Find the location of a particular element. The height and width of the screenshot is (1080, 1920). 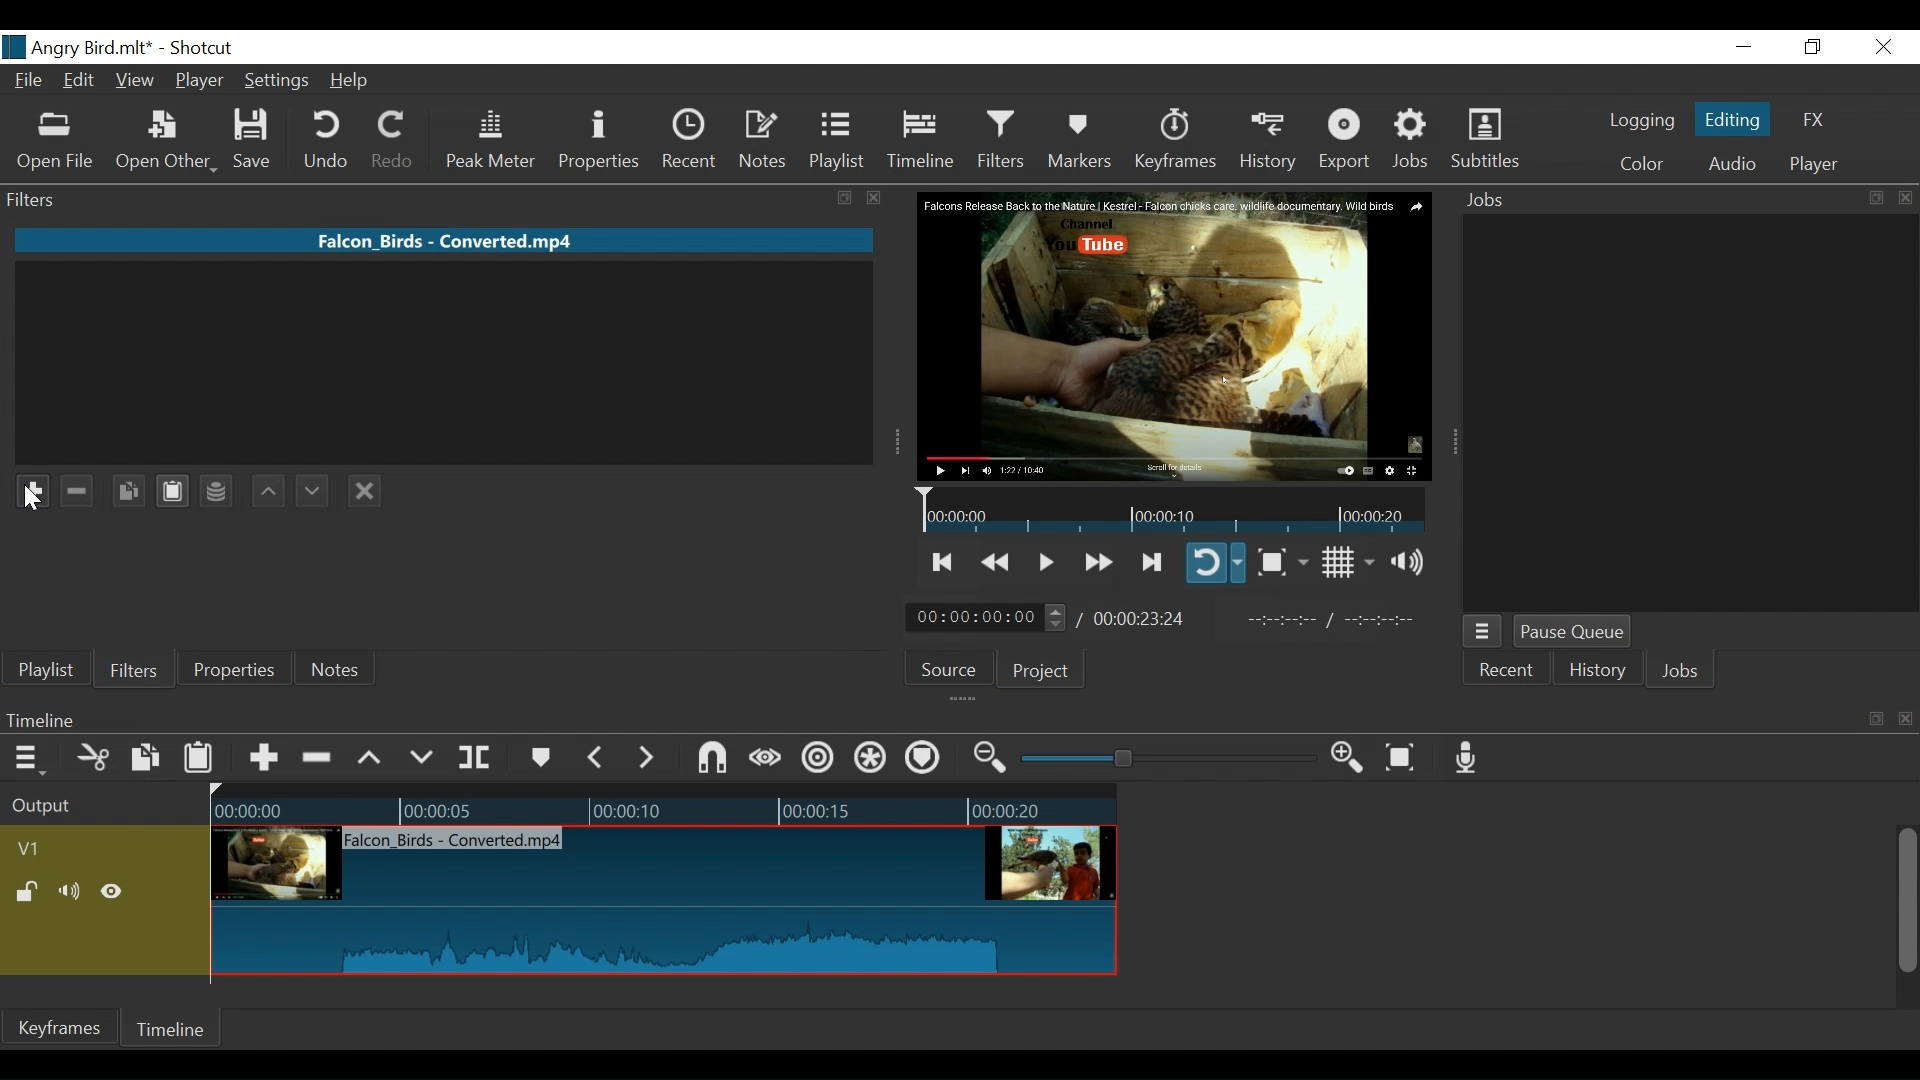

Play backward quickly is located at coordinates (998, 563).